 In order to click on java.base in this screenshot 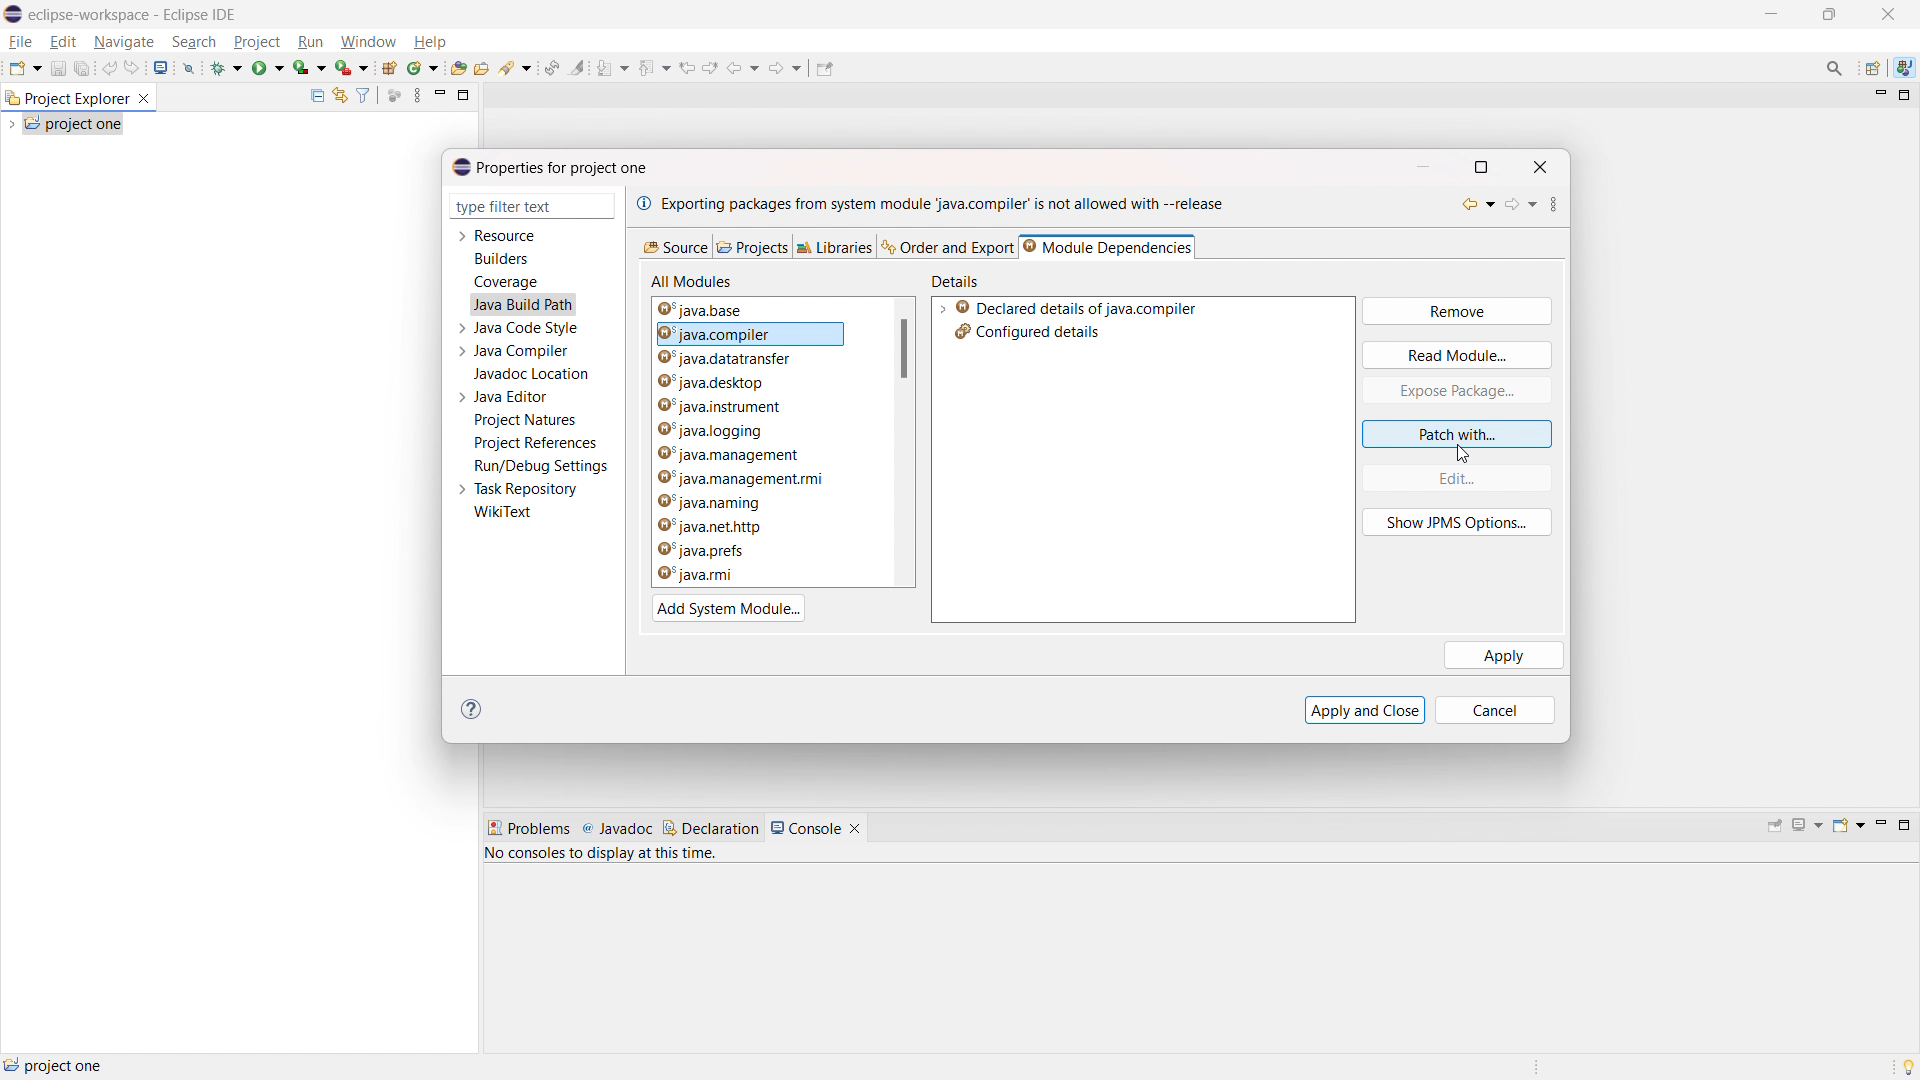, I will do `click(771, 309)`.